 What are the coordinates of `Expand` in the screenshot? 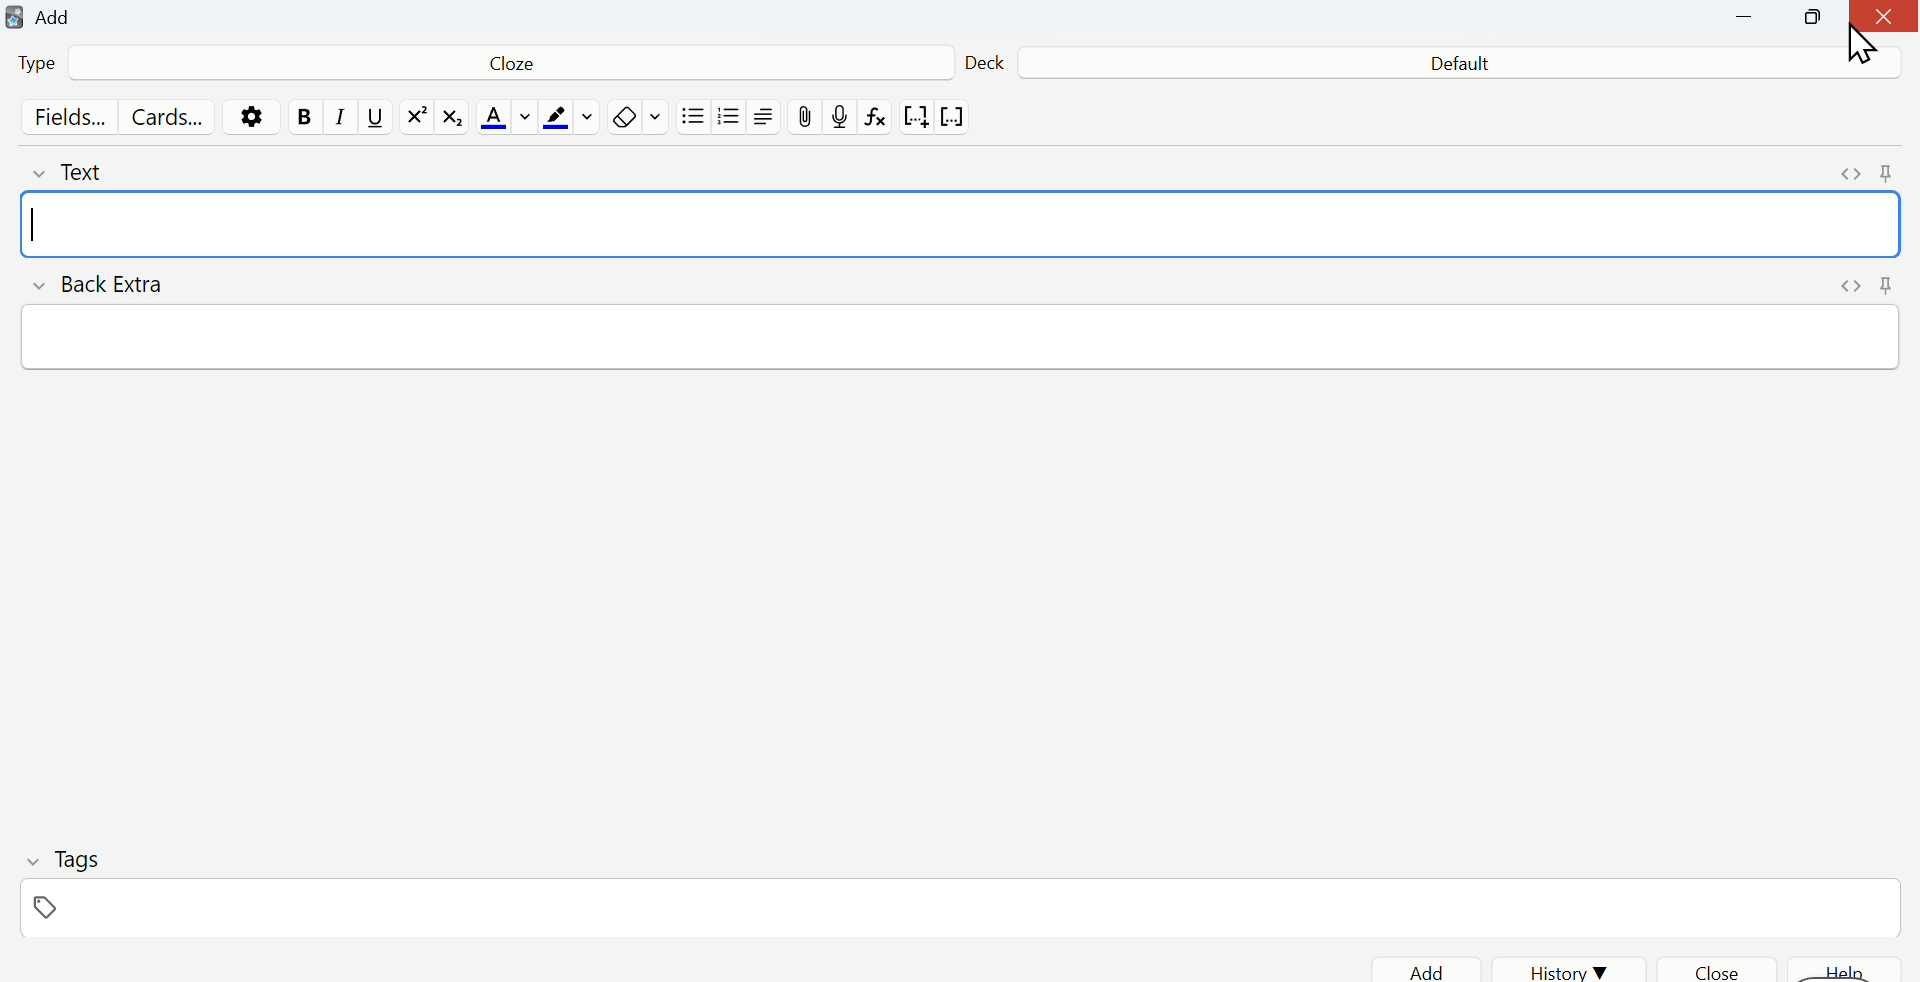 It's located at (1850, 175).